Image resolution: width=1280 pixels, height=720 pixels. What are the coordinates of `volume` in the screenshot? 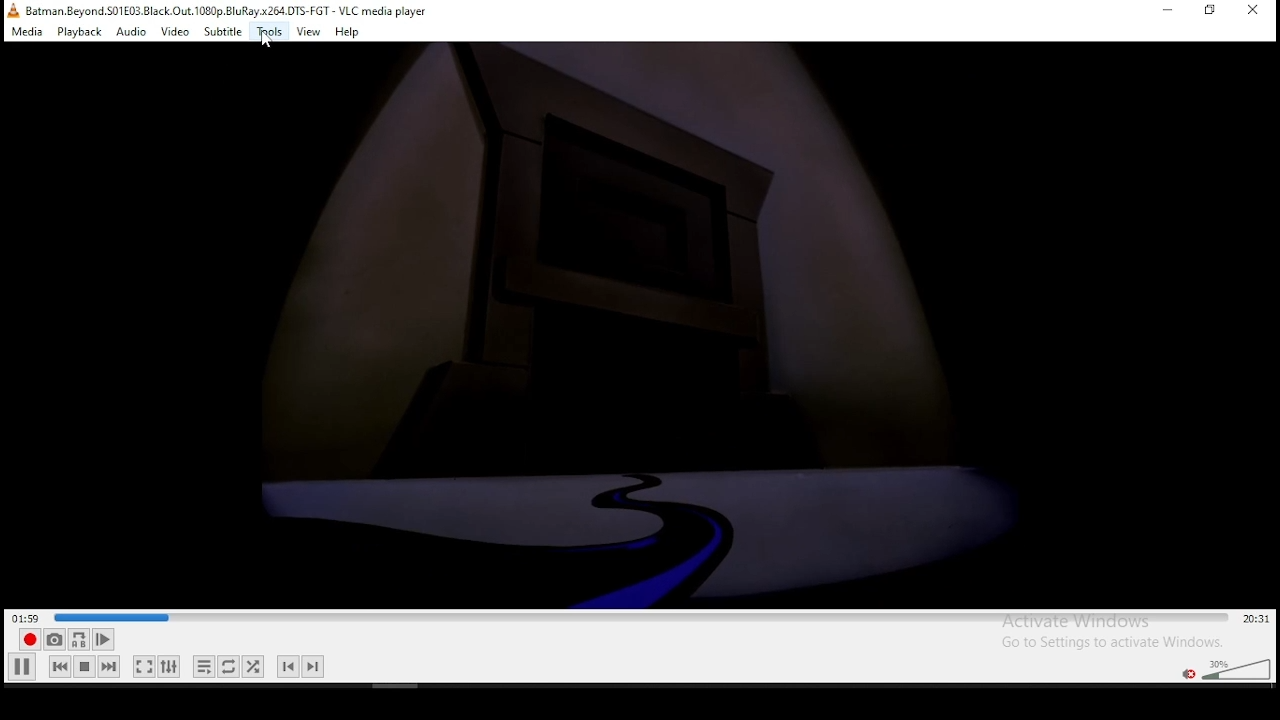 It's located at (1235, 667).